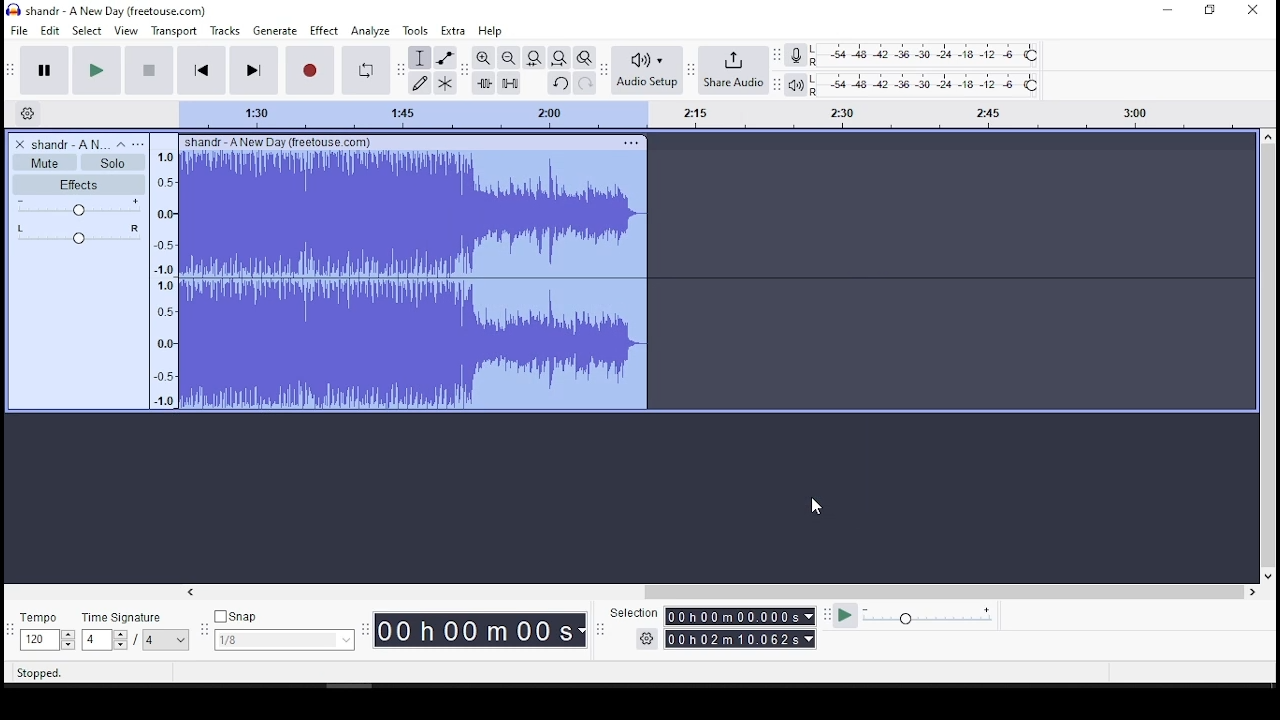 This screenshot has width=1280, height=720. I want to click on select tool, so click(419, 58).